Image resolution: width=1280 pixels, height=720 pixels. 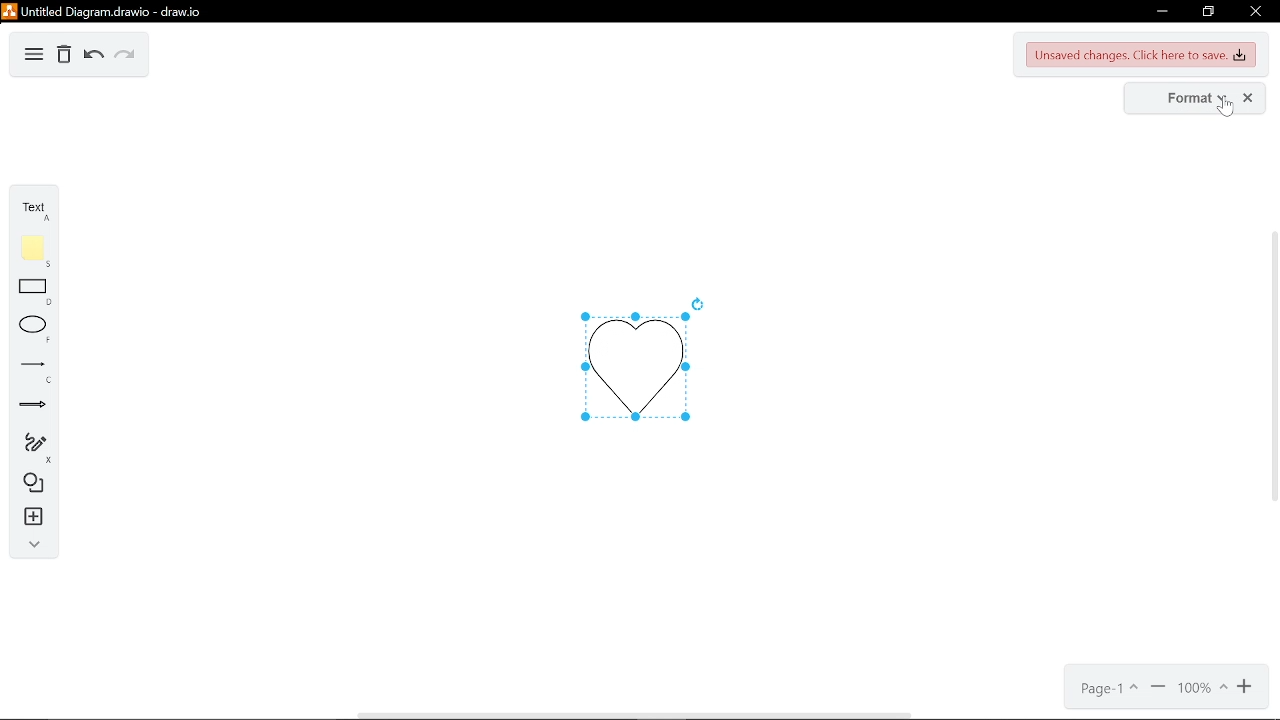 I want to click on format, so click(x=1186, y=100).